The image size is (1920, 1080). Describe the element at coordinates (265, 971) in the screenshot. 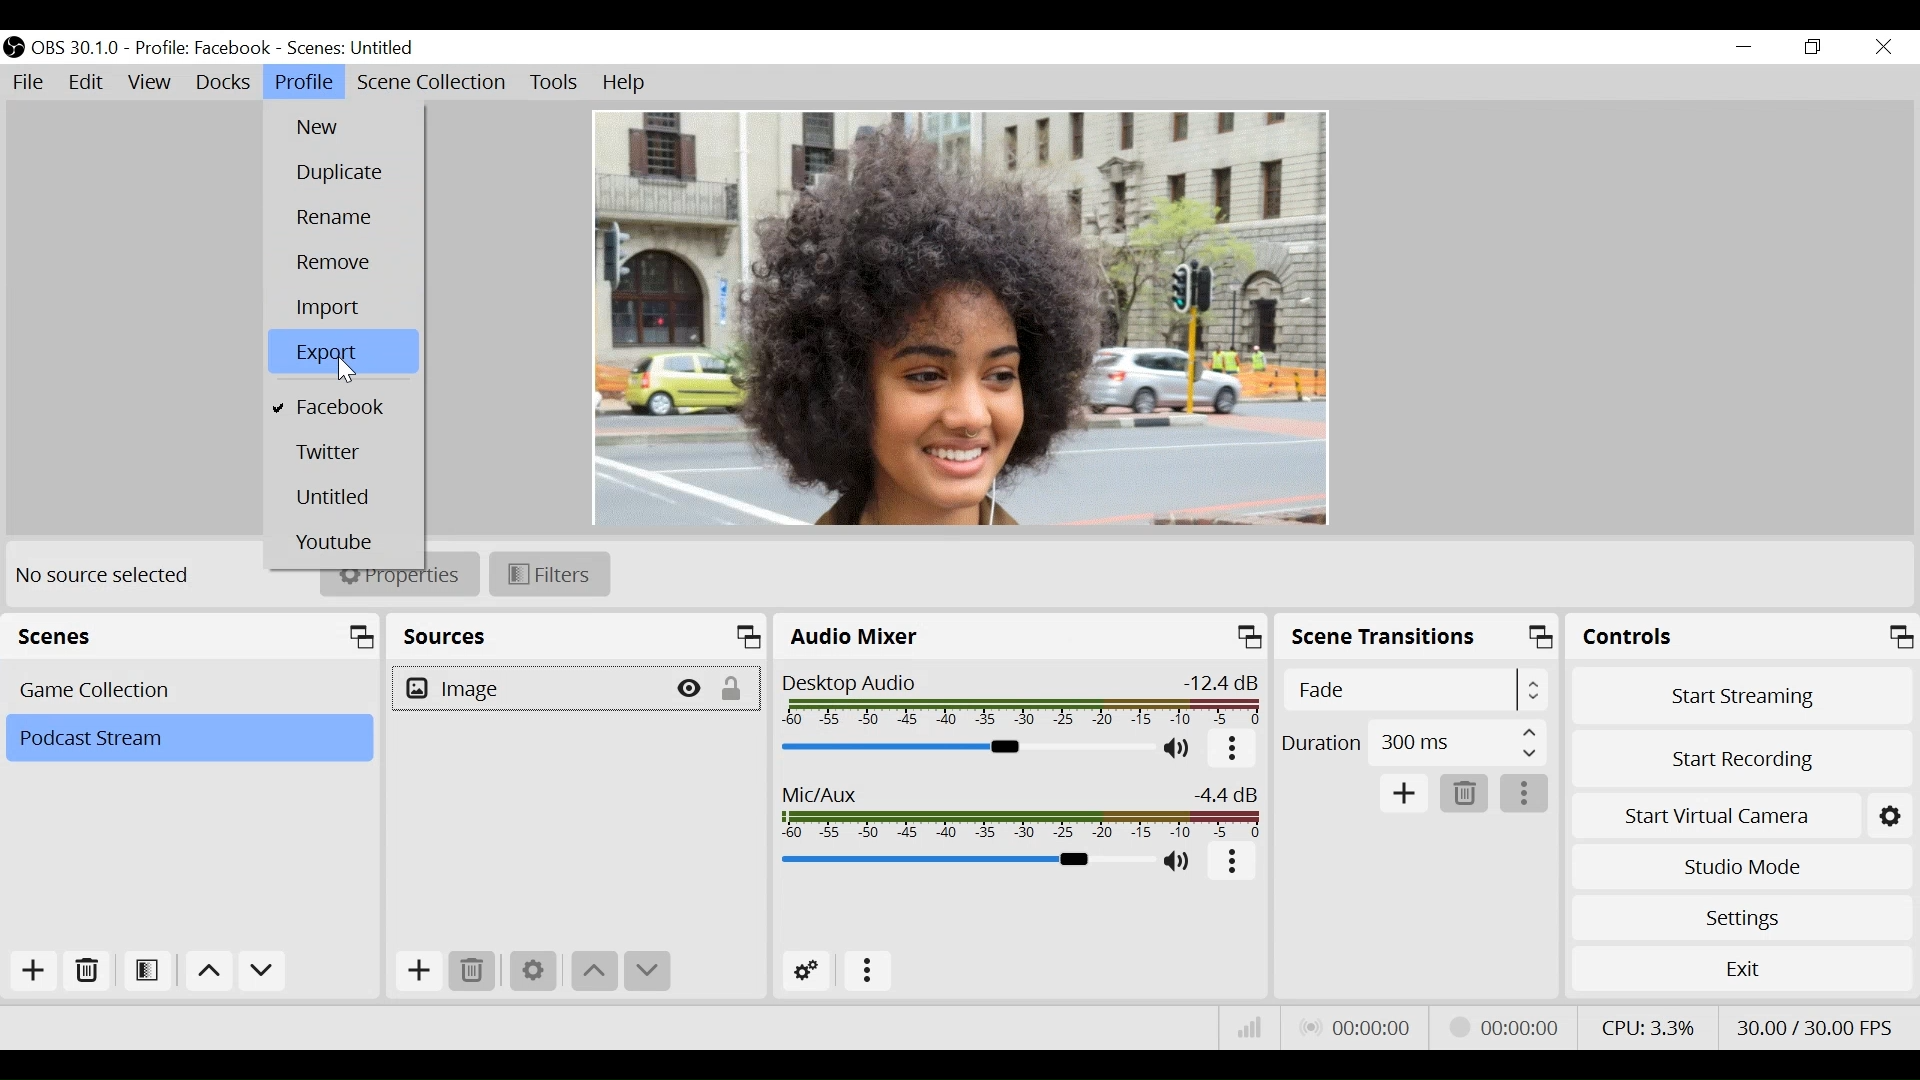

I see `Move down` at that location.